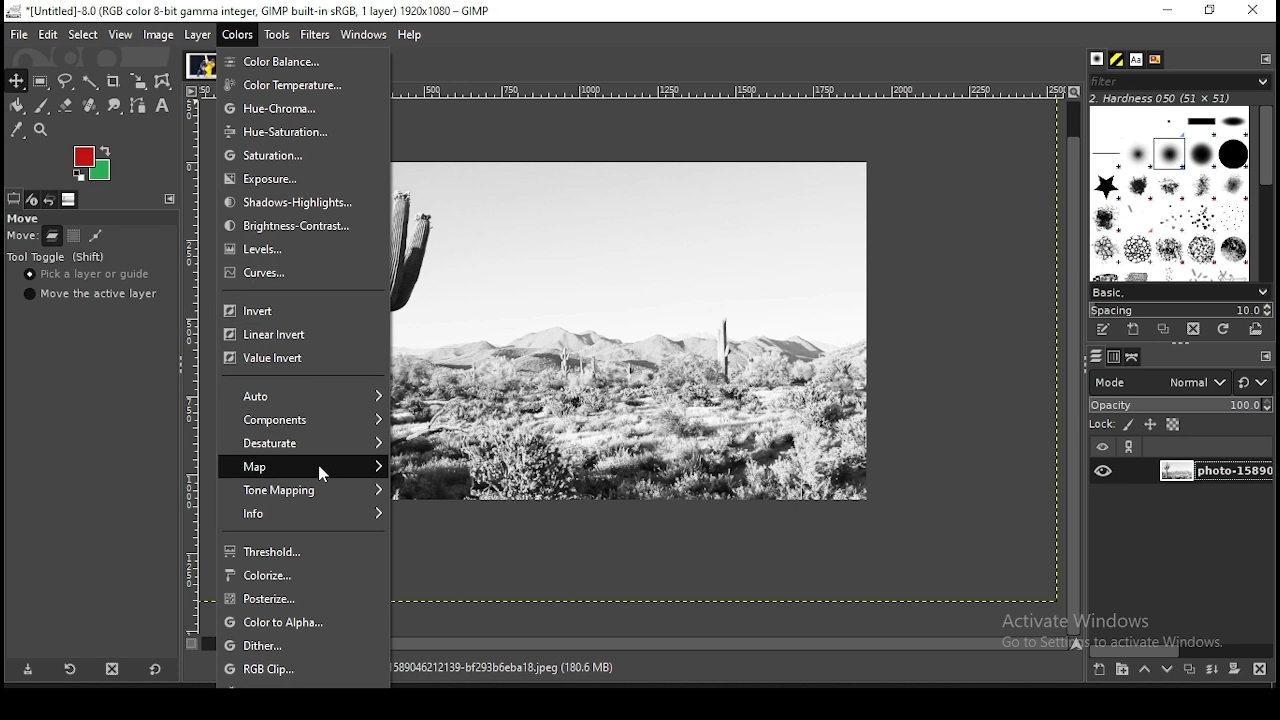 This screenshot has width=1280, height=720. I want to click on patterns, so click(1118, 59).